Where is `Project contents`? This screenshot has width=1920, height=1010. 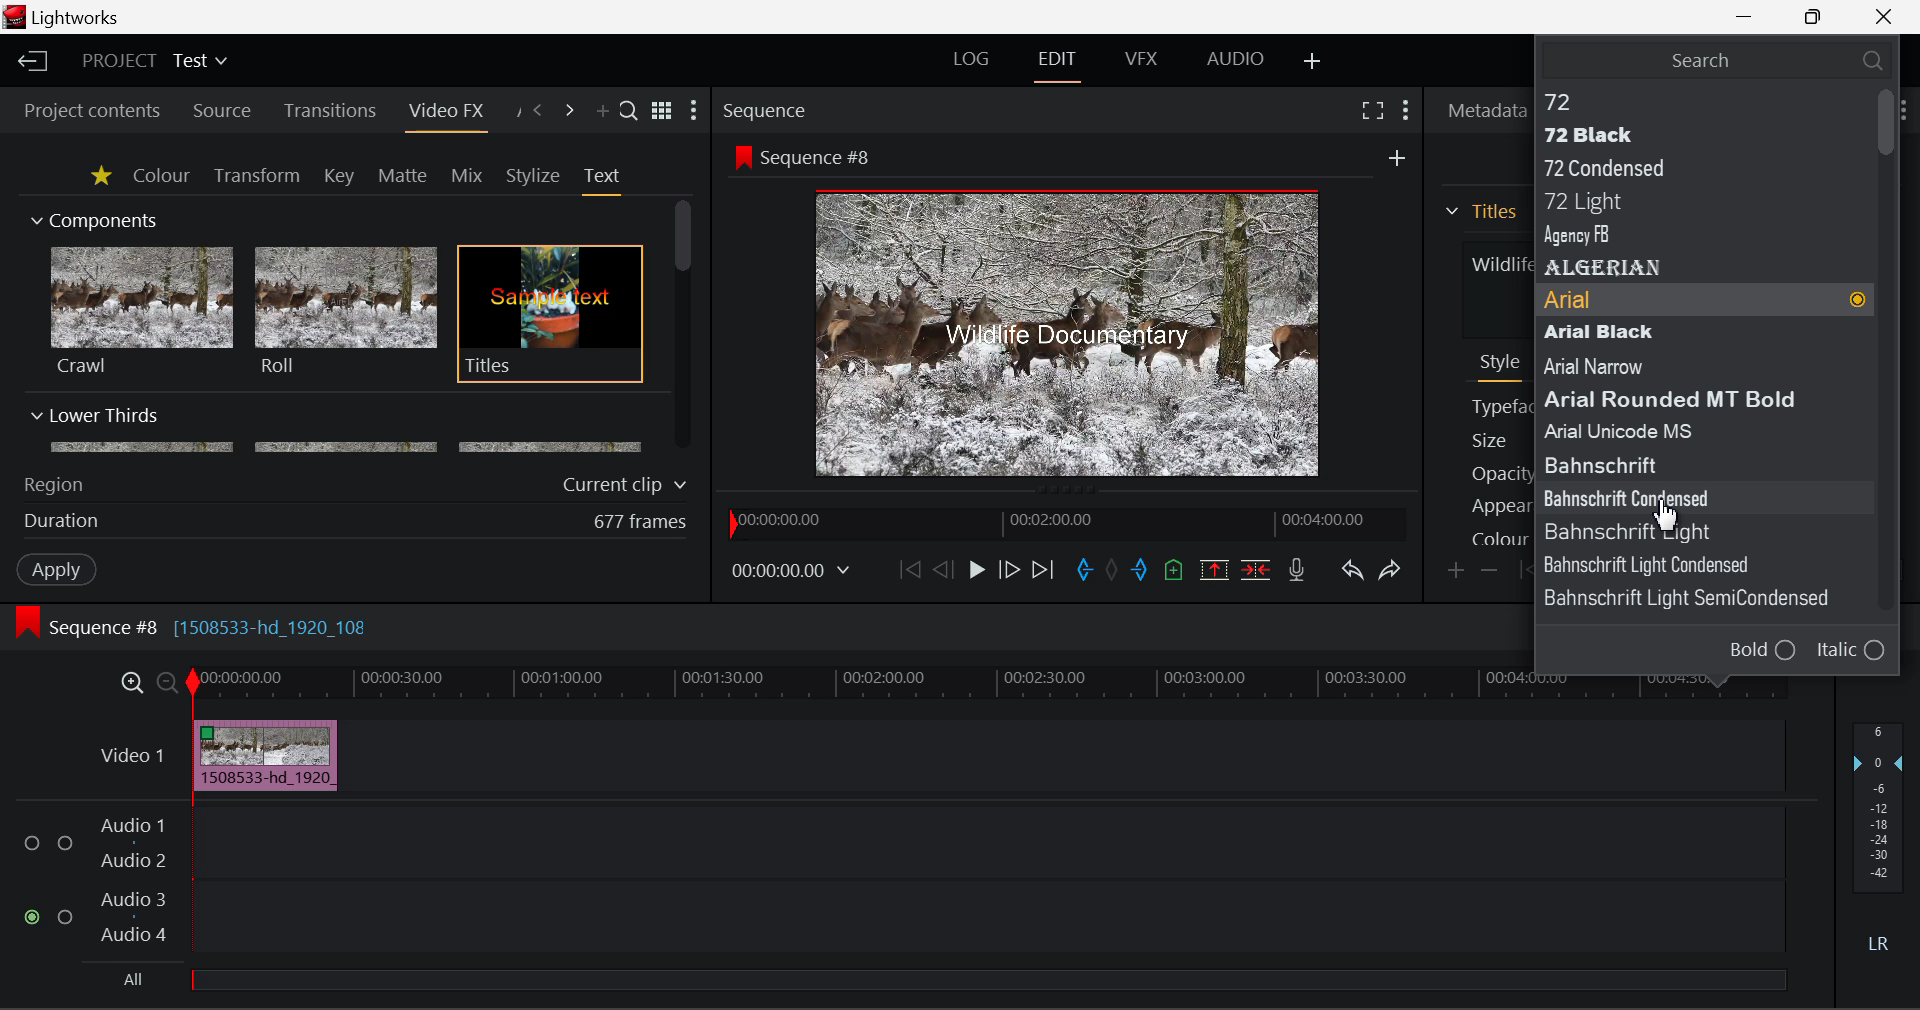
Project contents is located at coordinates (83, 111).